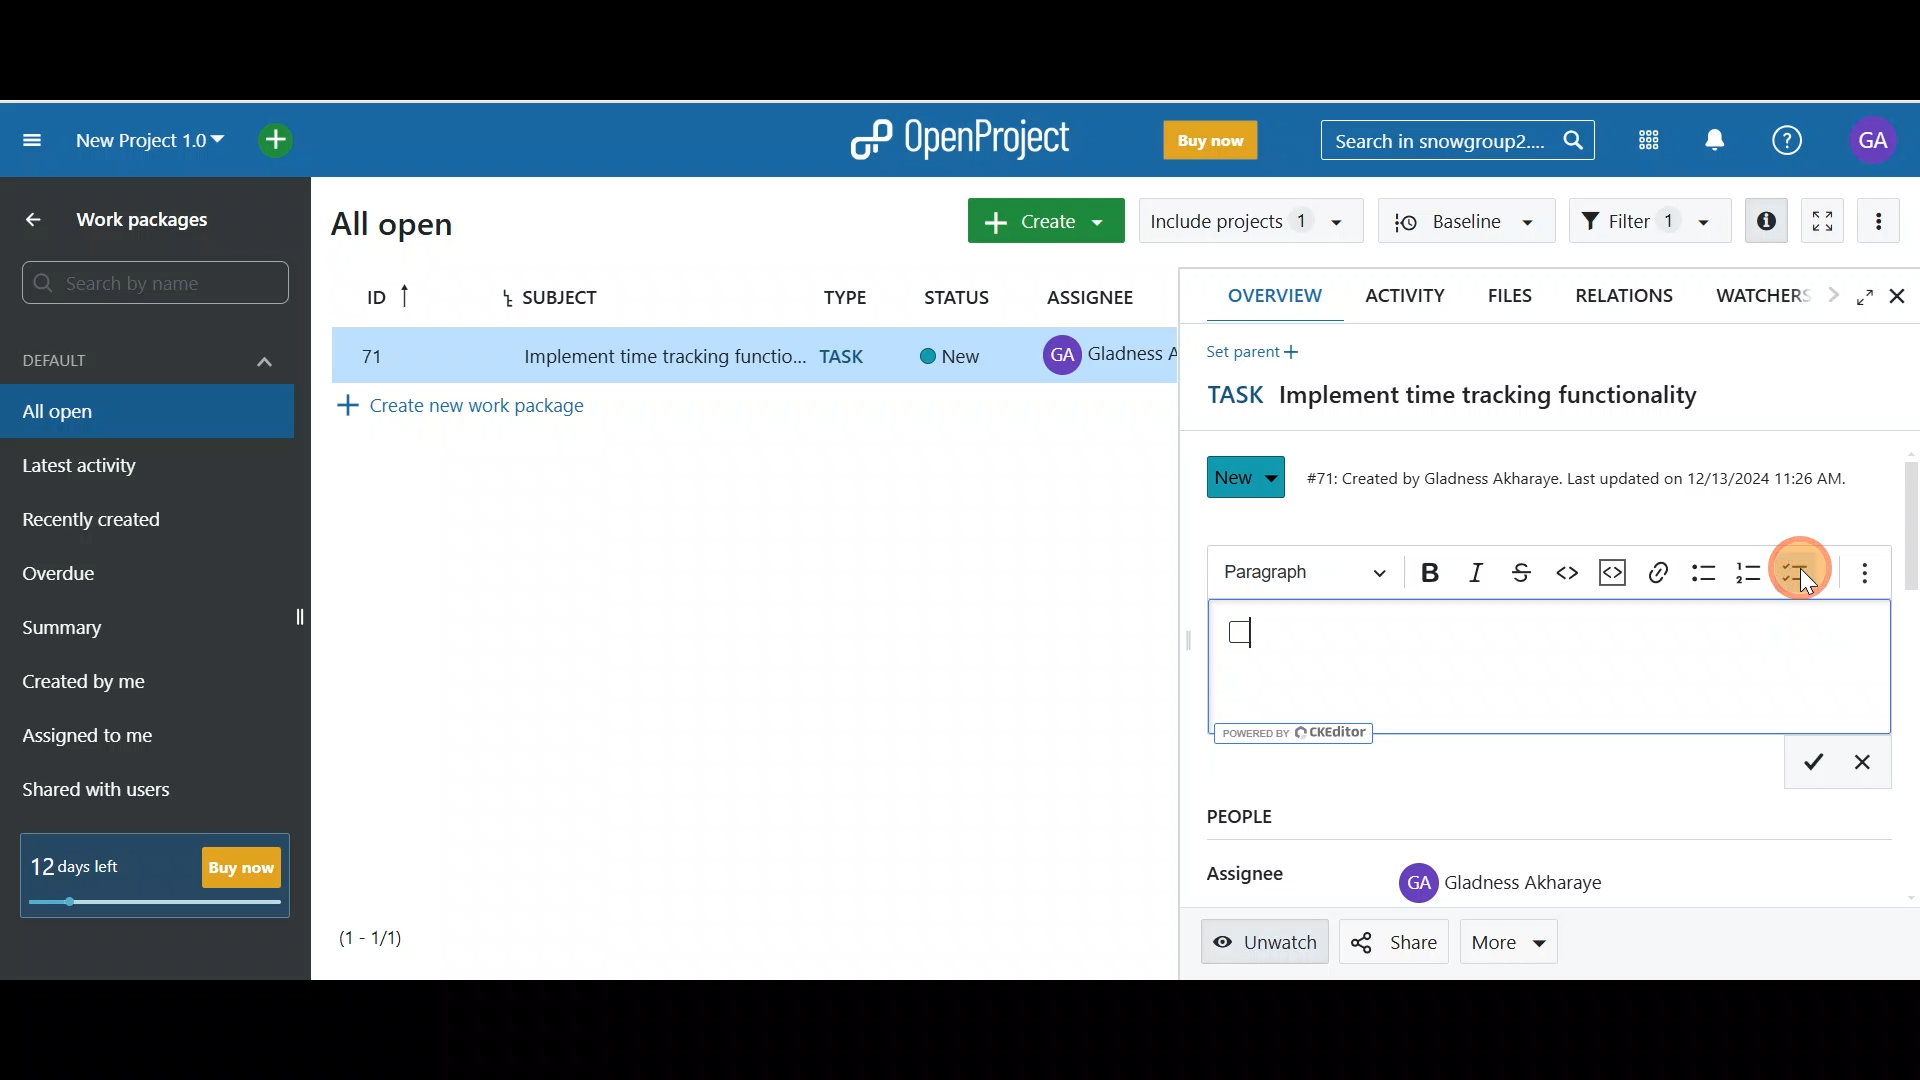  What do you see at coordinates (1396, 942) in the screenshot?
I see `Share` at bounding box center [1396, 942].